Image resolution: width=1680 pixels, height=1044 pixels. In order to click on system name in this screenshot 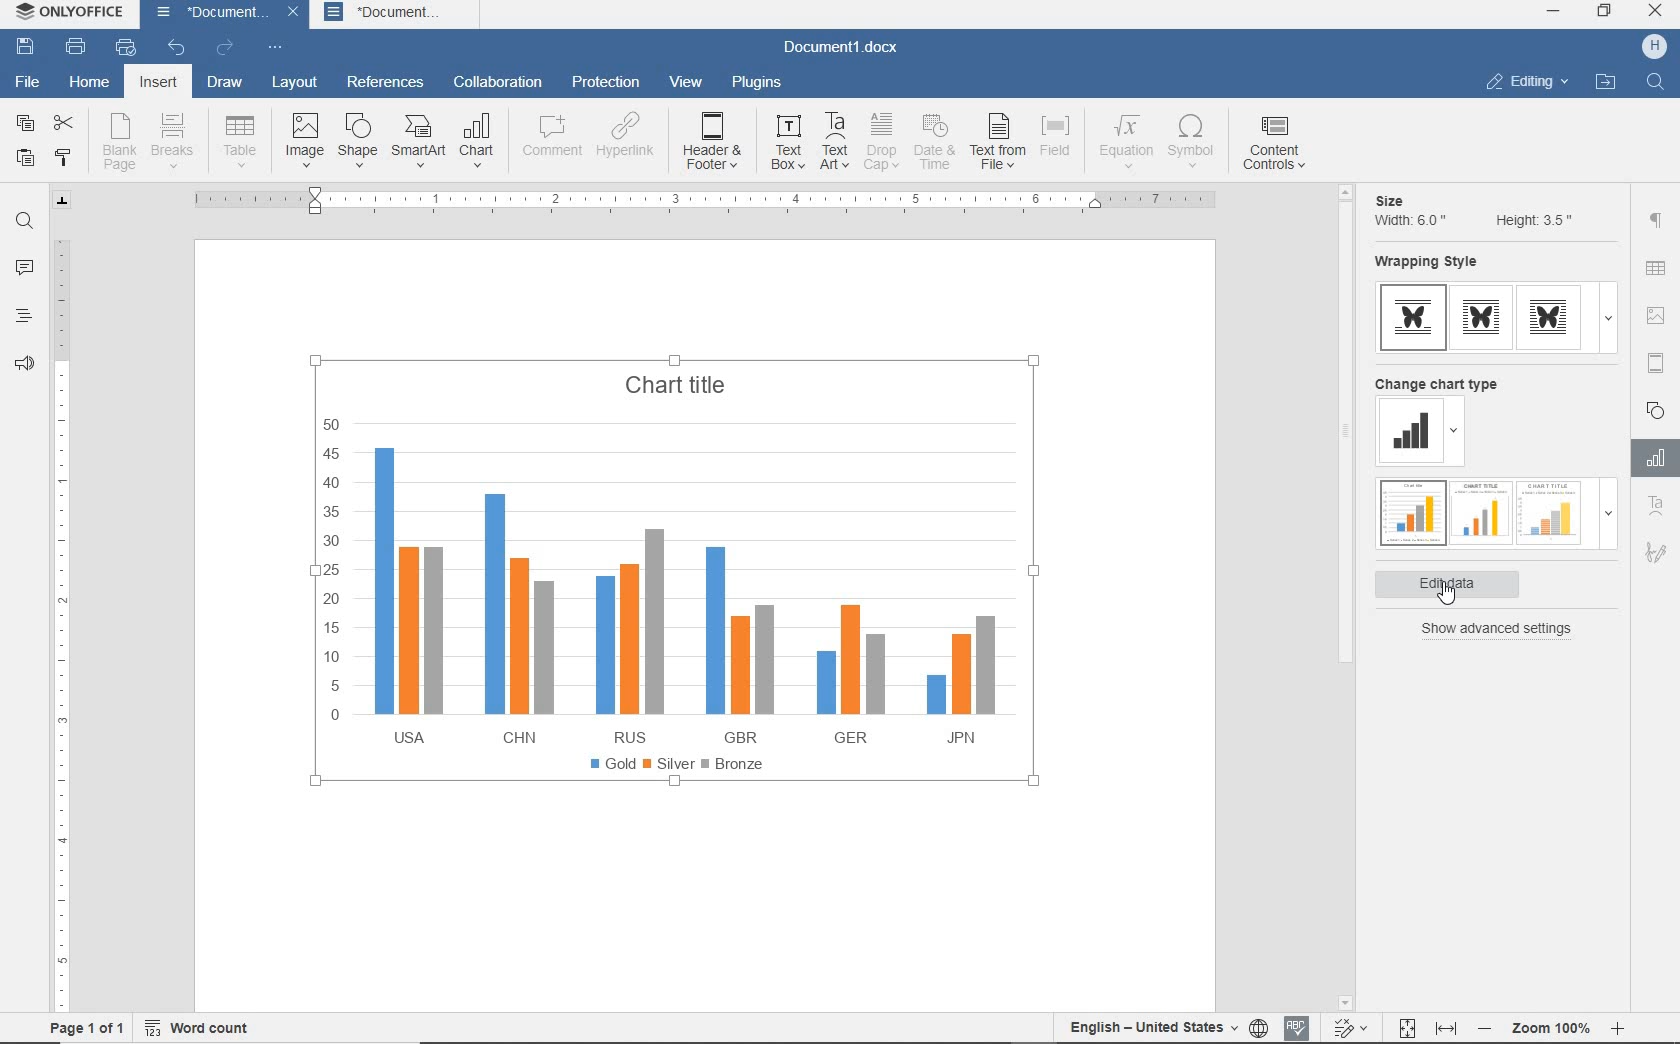, I will do `click(73, 16)`.